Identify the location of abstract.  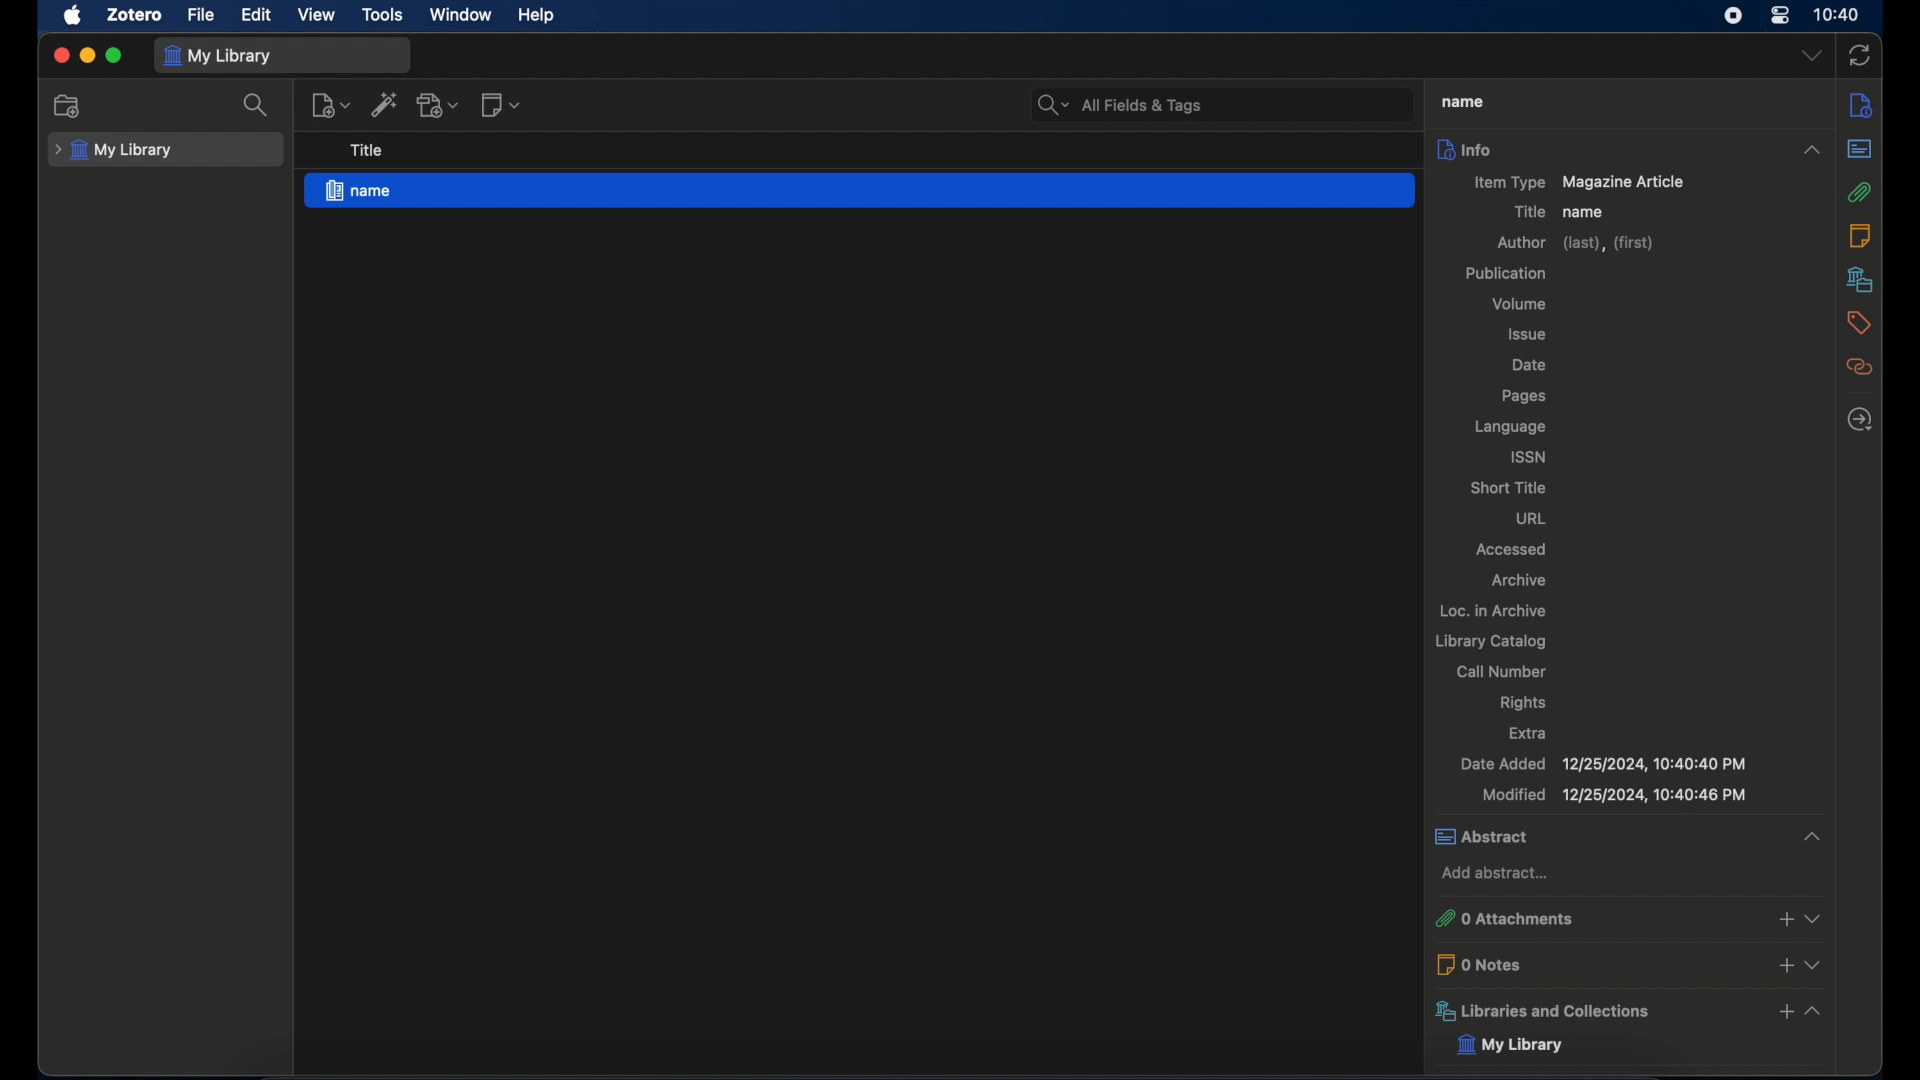
(1860, 149).